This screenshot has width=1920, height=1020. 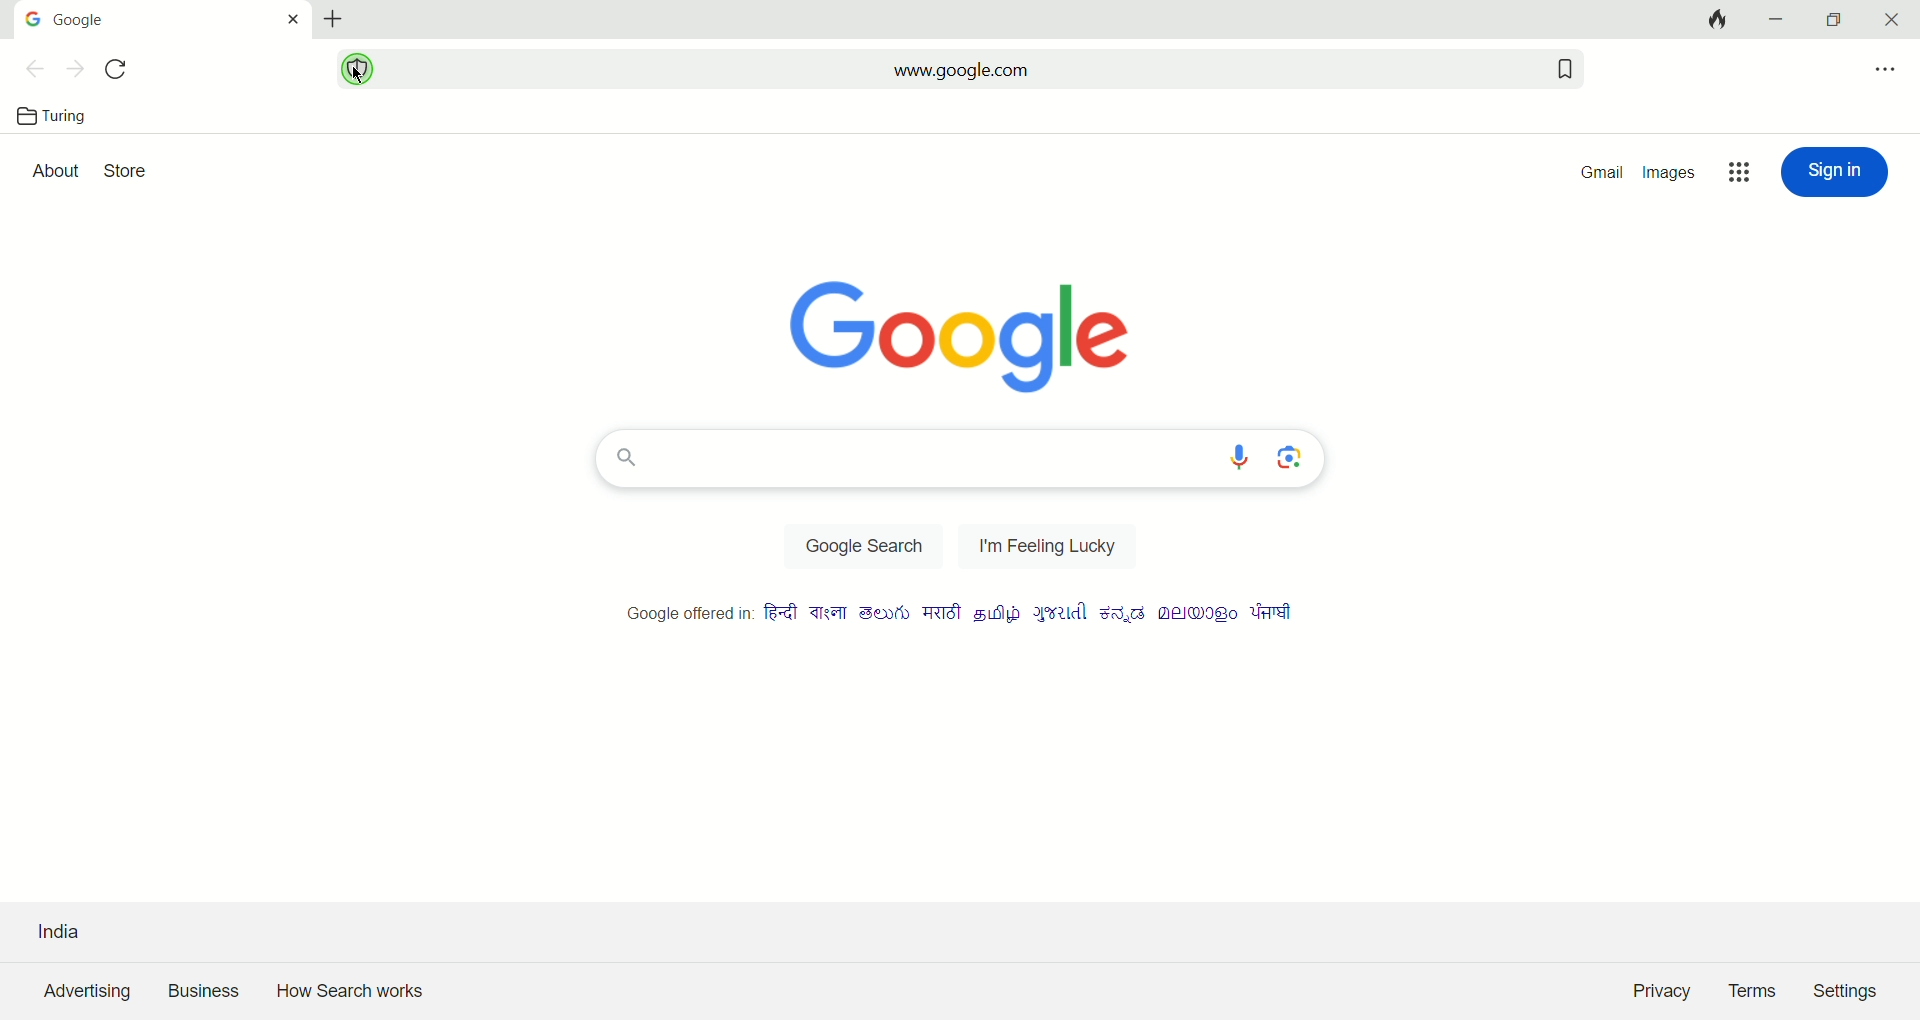 I want to click on Google search, so click(x=855, y=544).